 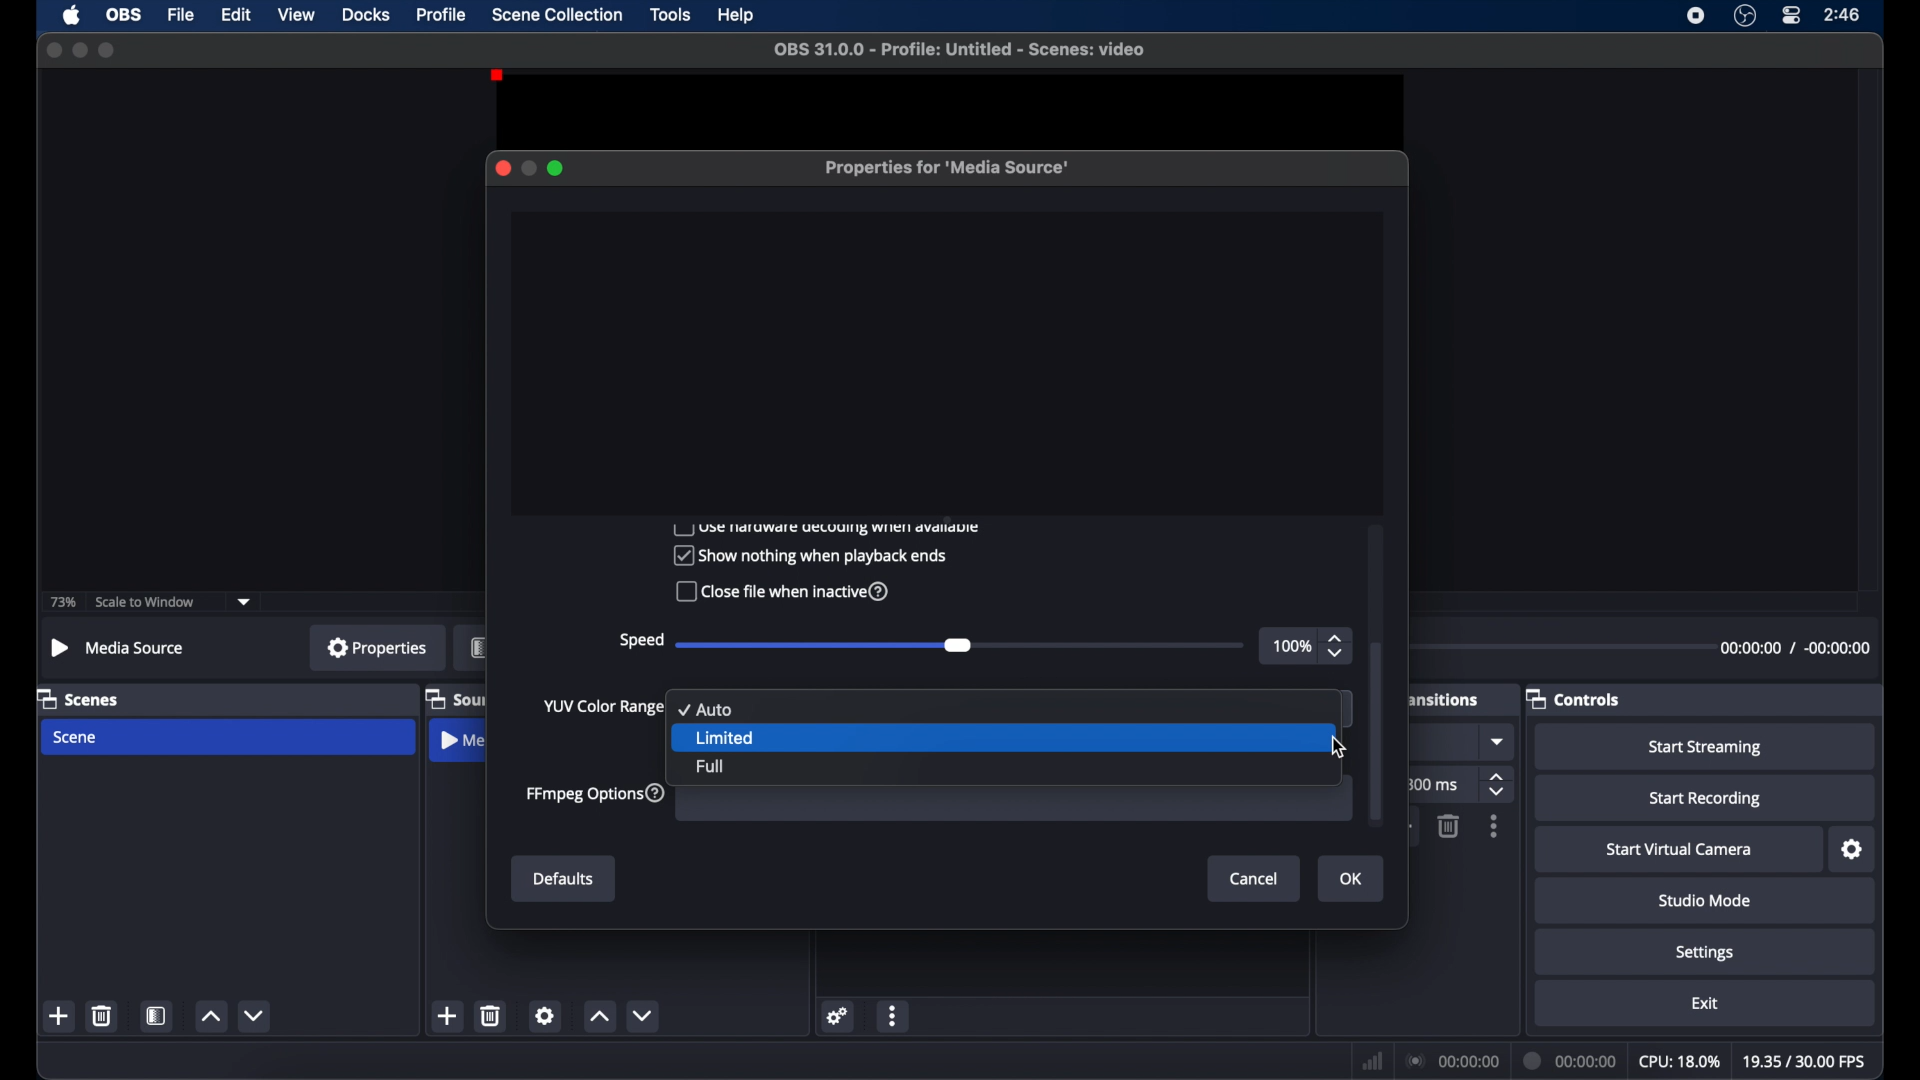 What do you see at coordinates (1706, 799) in the screenshot?
I see `start recording` at bounding box center [1706, 799].